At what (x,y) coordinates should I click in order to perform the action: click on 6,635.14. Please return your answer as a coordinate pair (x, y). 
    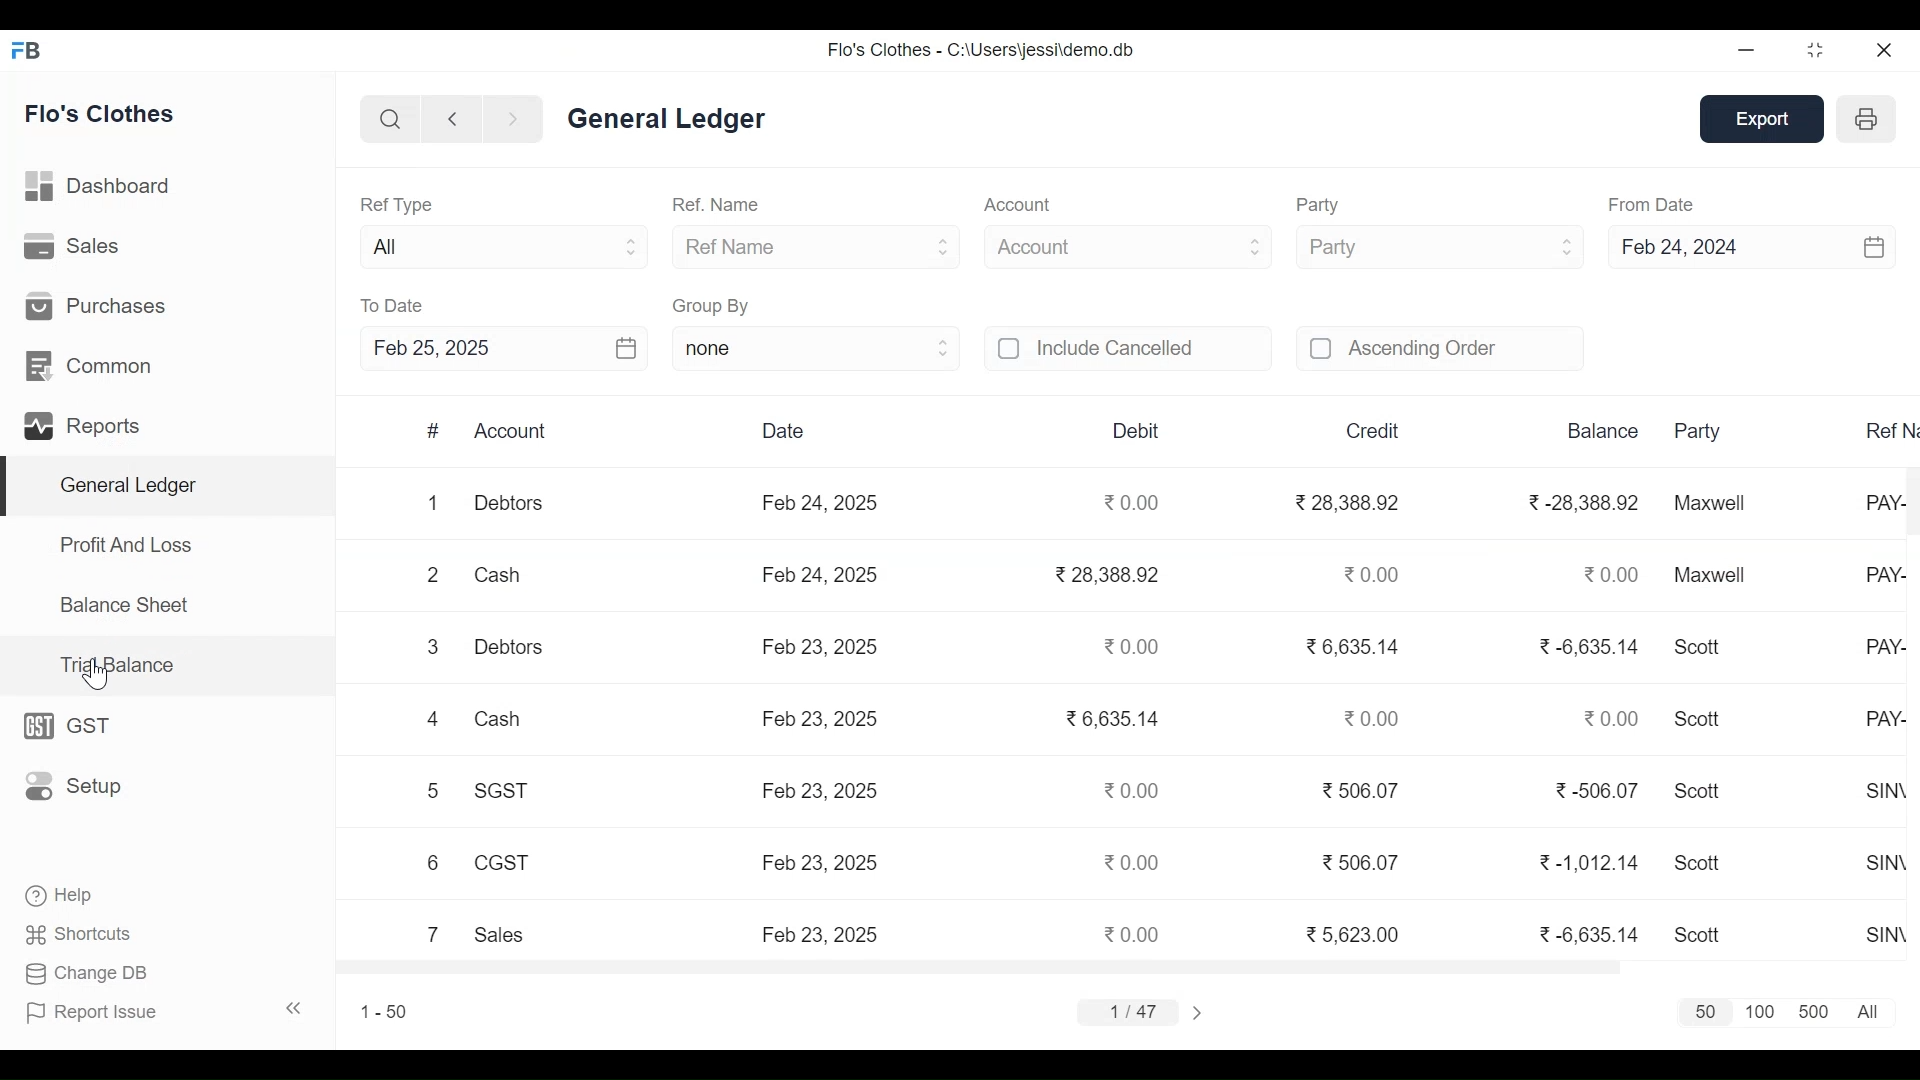
    Looking at the image, I should click on (1352, 648).